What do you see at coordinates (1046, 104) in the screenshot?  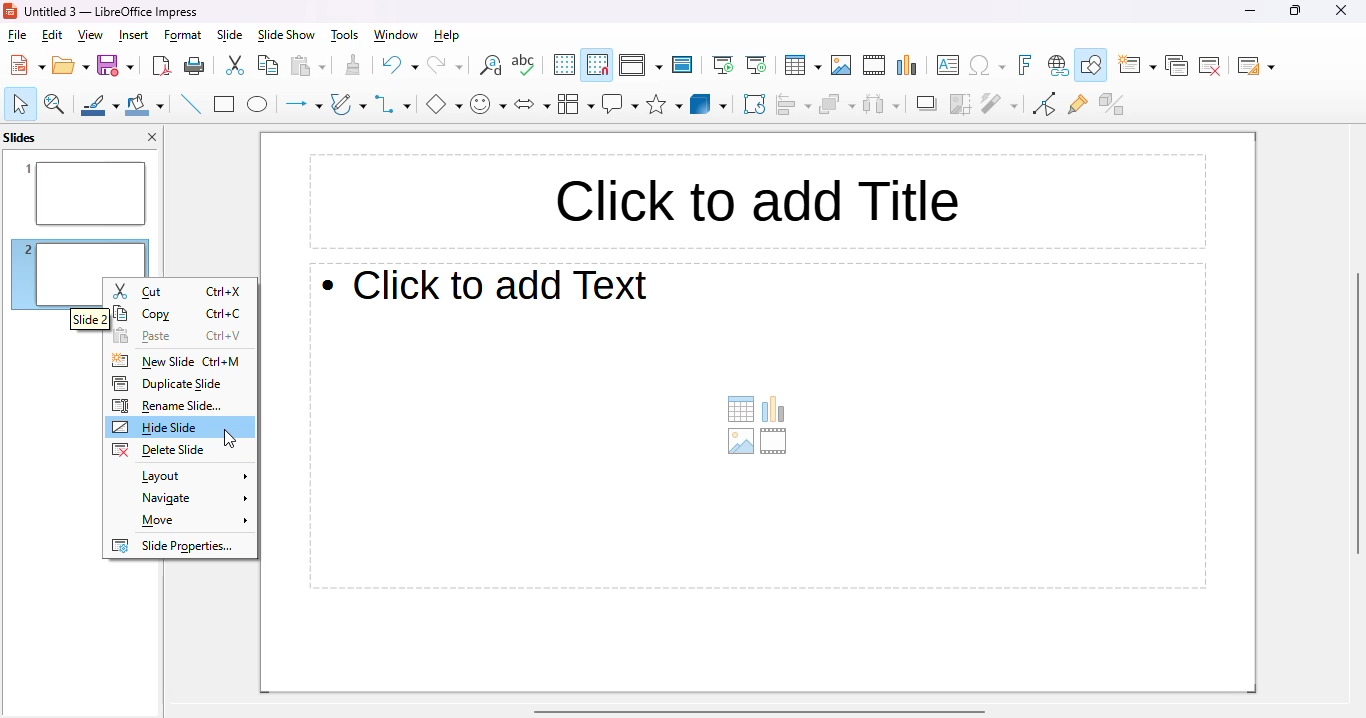 I see `toggle point edit mode` at bounding box center [1046, 104].